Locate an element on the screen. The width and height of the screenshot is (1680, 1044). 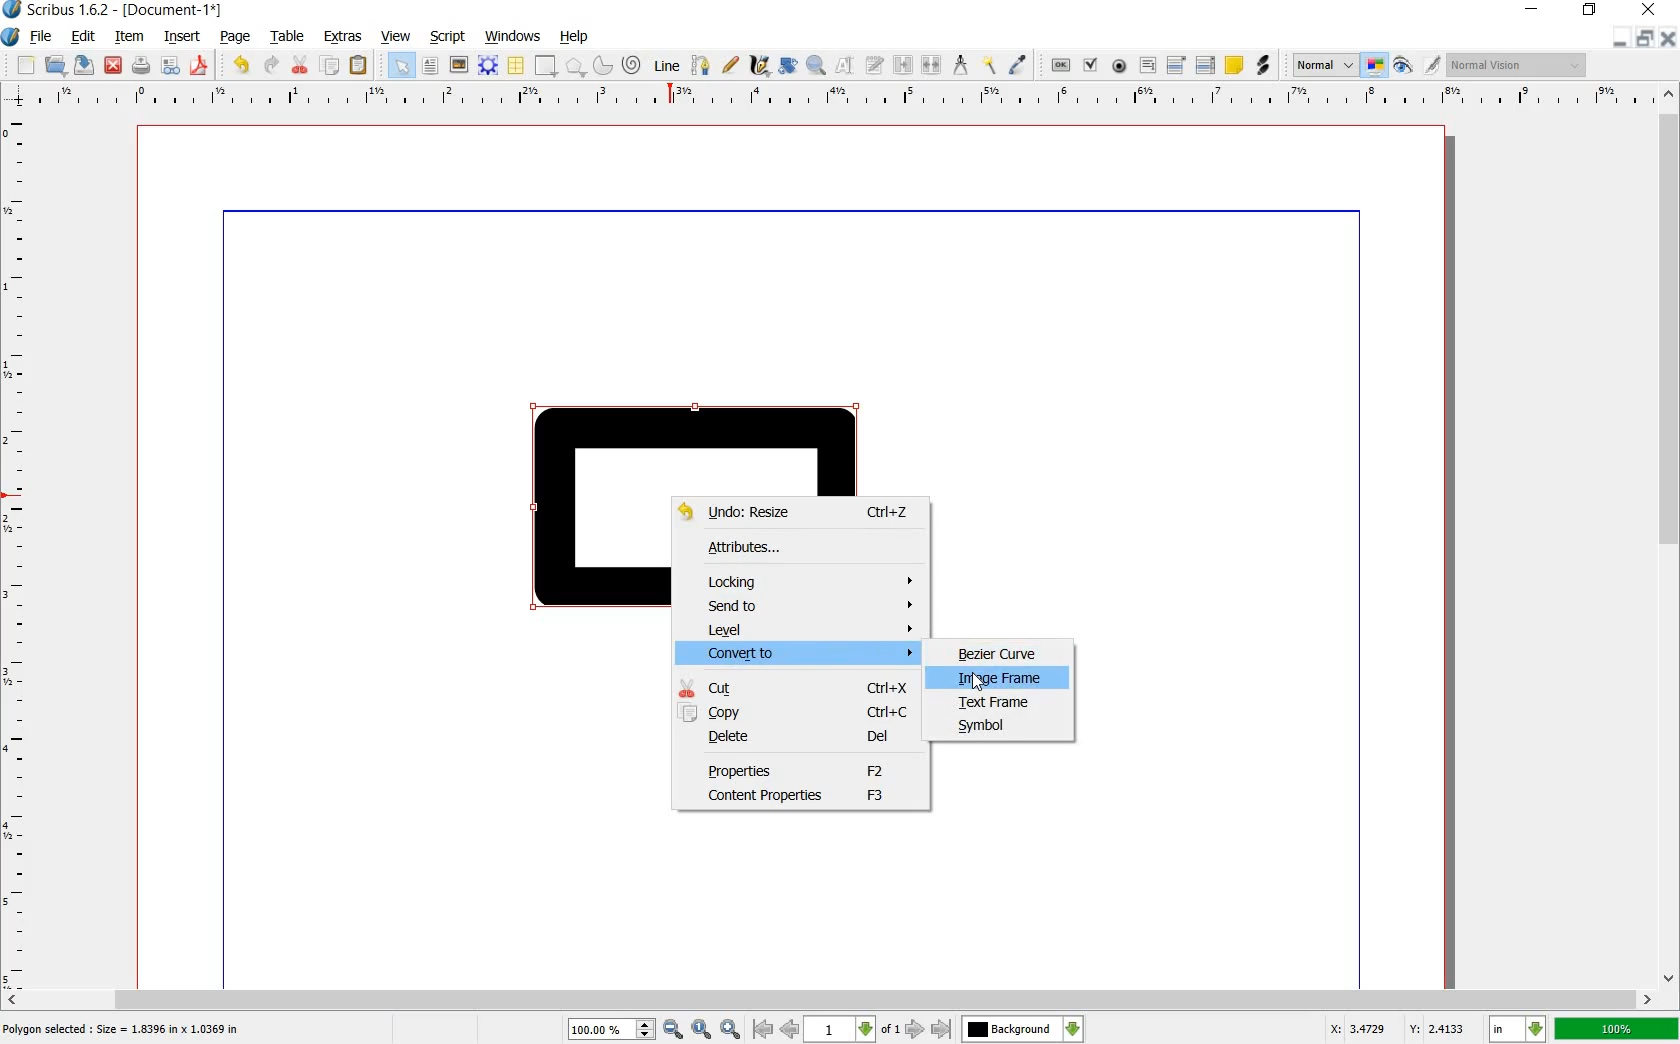
copy is located at coordinates (331, 67).